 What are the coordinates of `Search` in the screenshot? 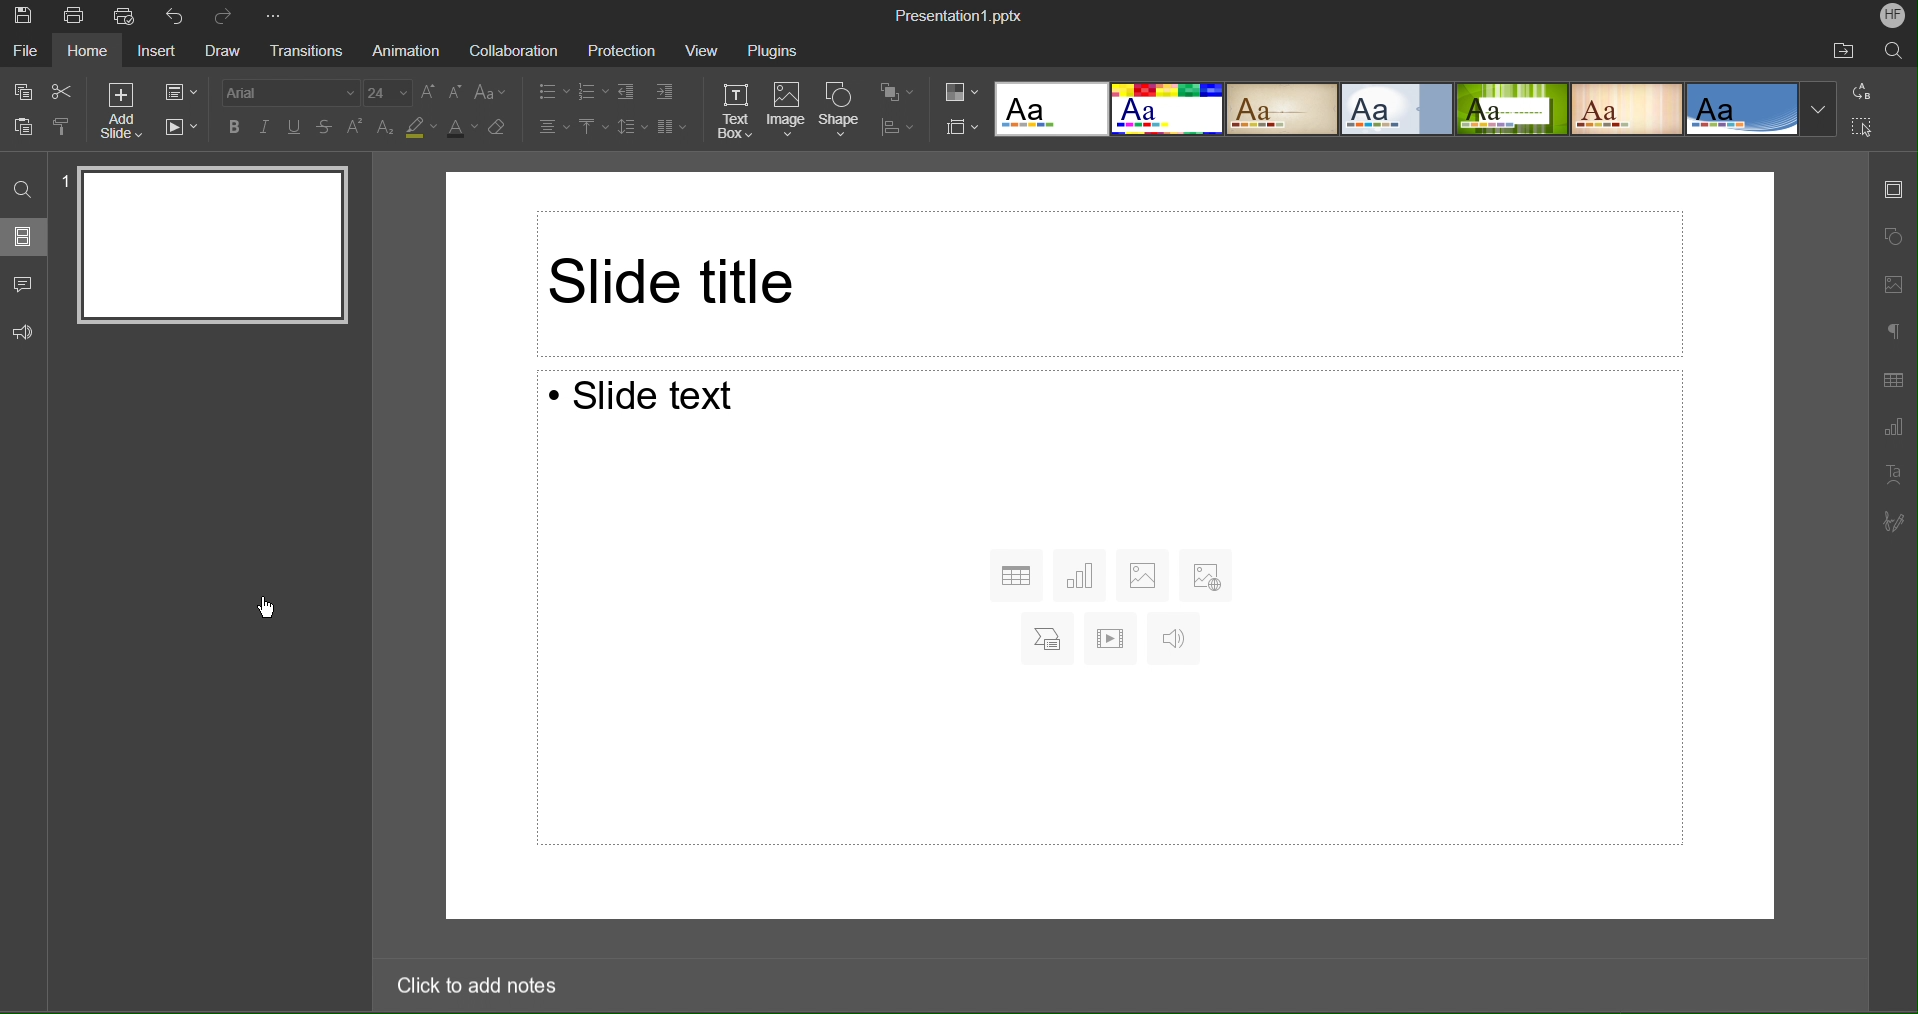 It's located at (1895, 52).